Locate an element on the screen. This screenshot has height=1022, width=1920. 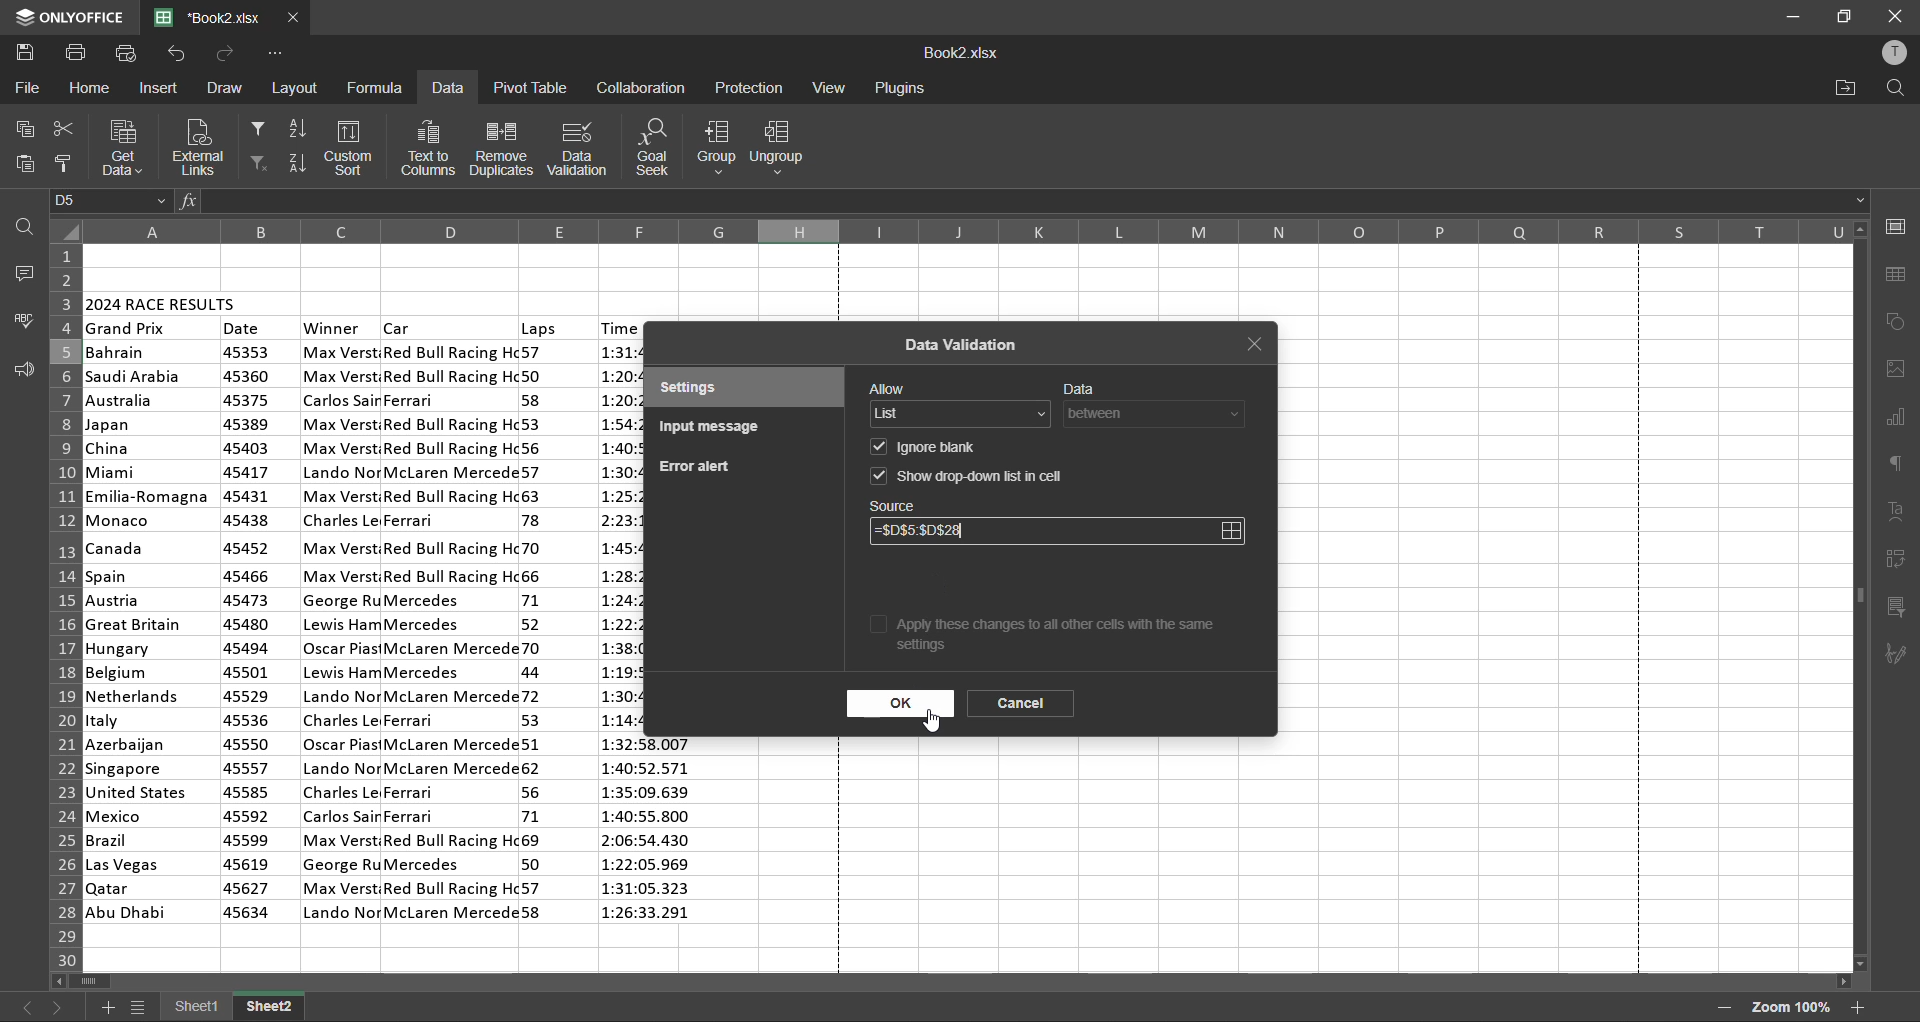
get data is located at coordinates (121, 147).